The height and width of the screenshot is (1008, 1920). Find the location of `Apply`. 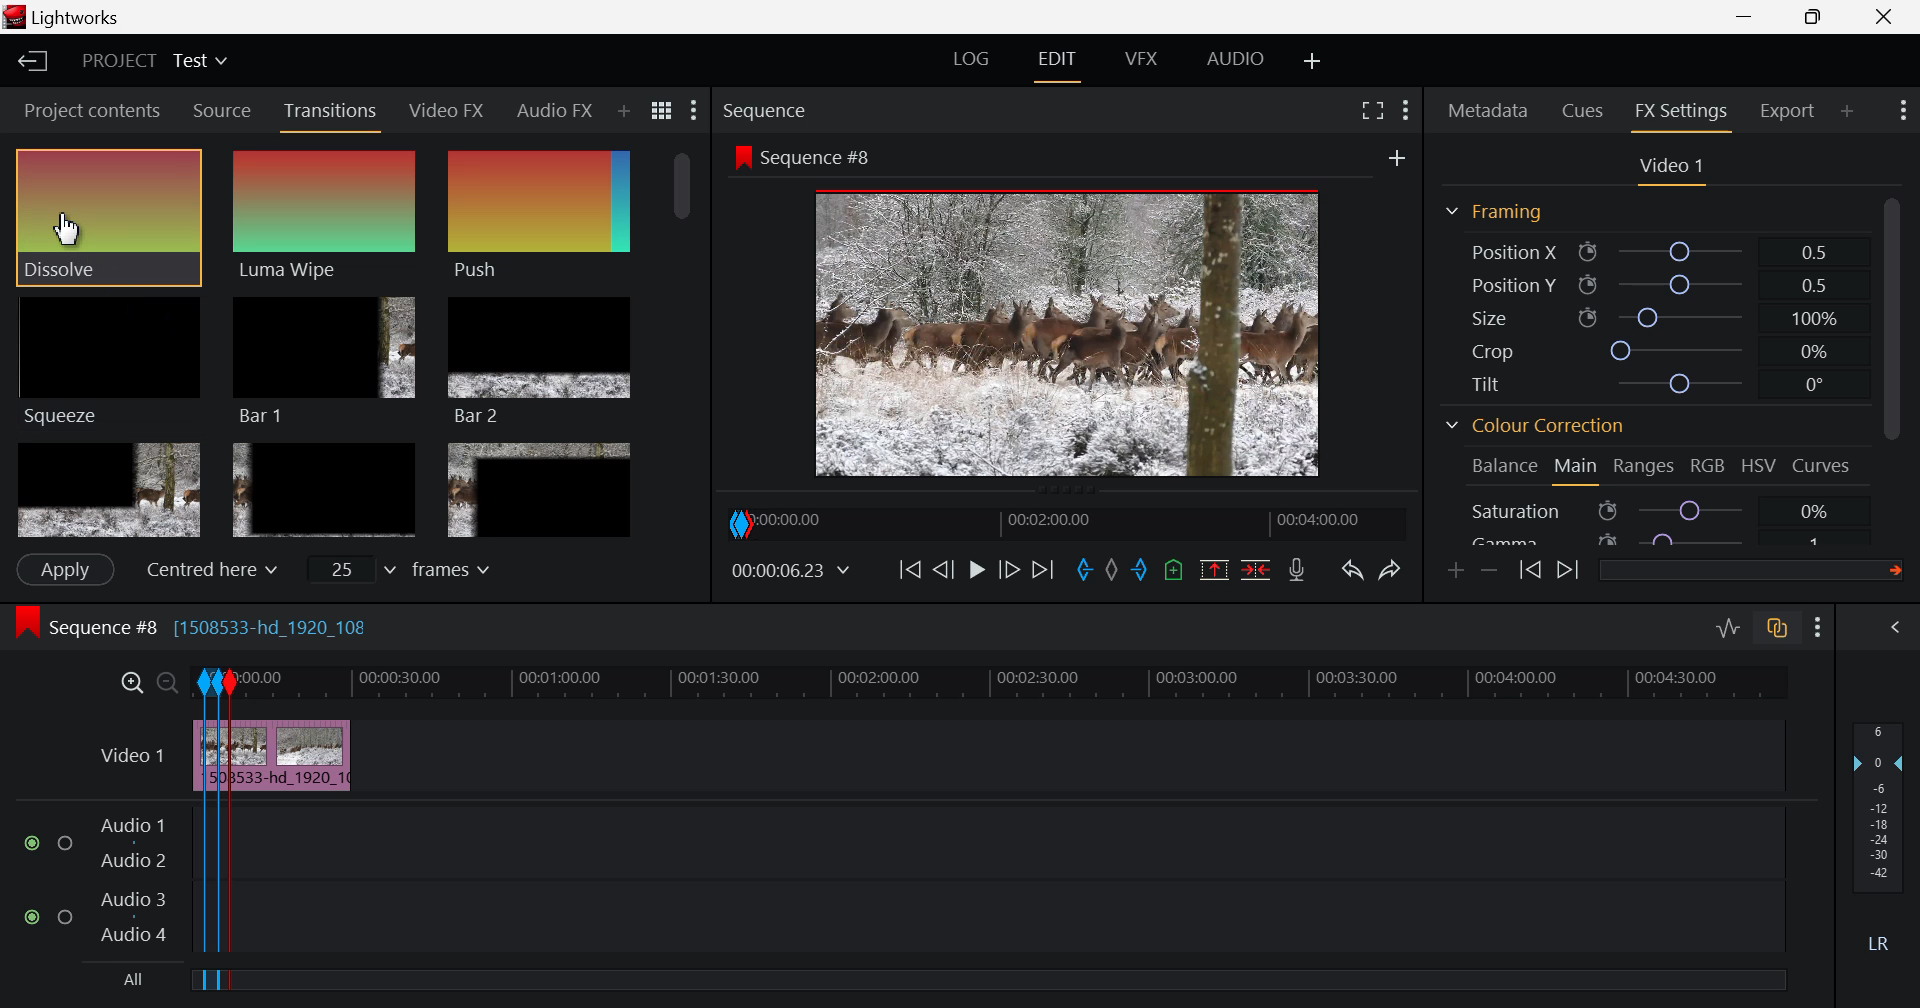

Apply is located at coordinates (64, 569).